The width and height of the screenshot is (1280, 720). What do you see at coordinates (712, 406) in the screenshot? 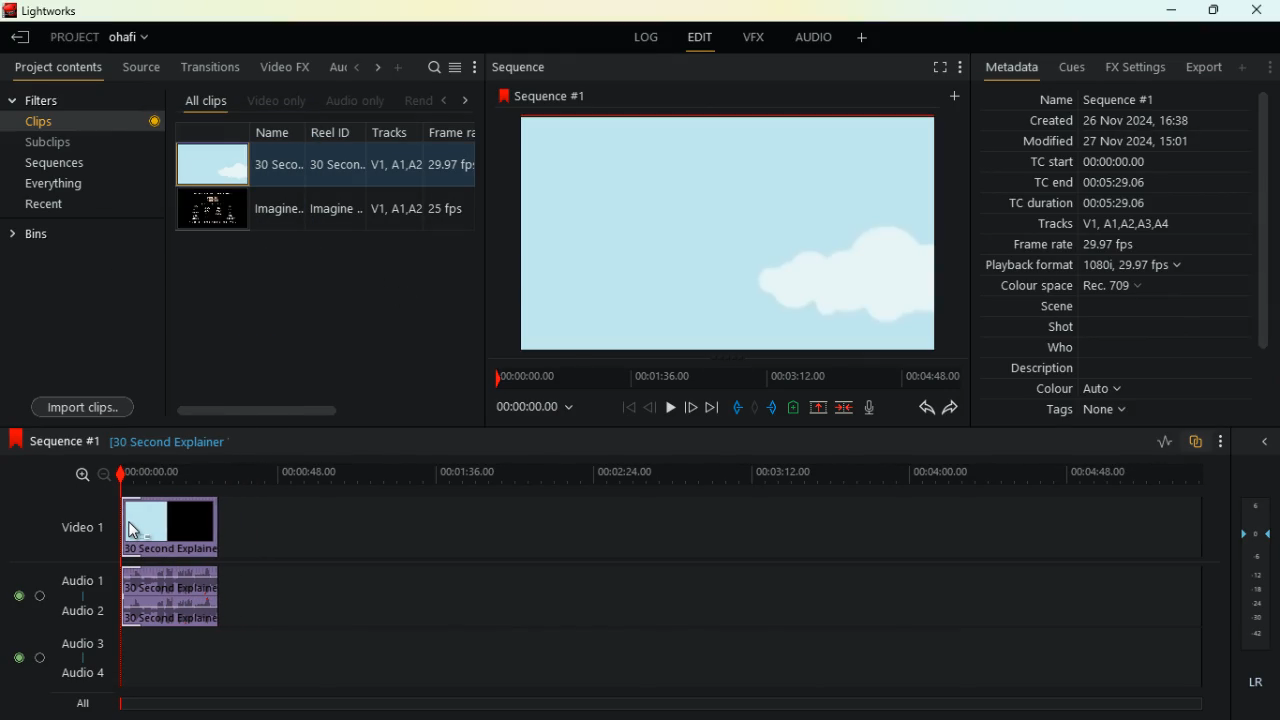
I see `end` at bounding box center [712, 406].